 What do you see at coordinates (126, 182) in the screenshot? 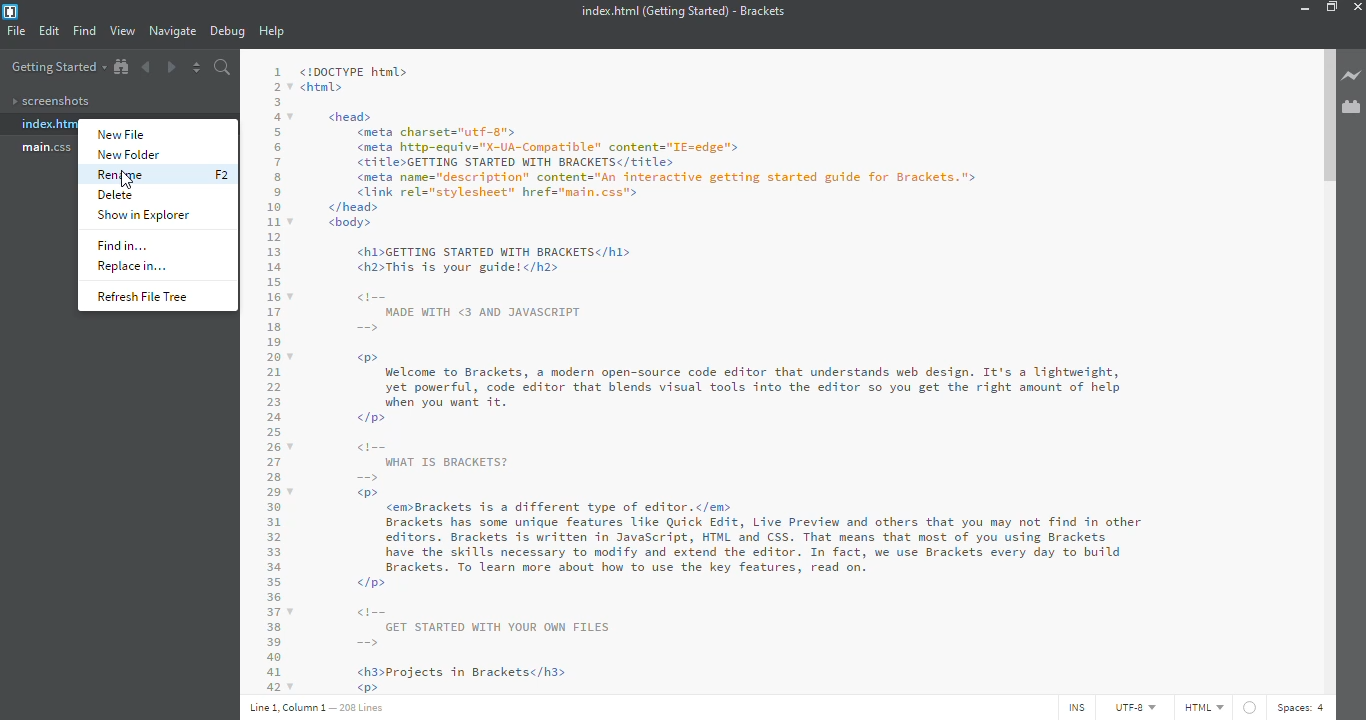
I see `cursor` at bounding box center [126, 182].